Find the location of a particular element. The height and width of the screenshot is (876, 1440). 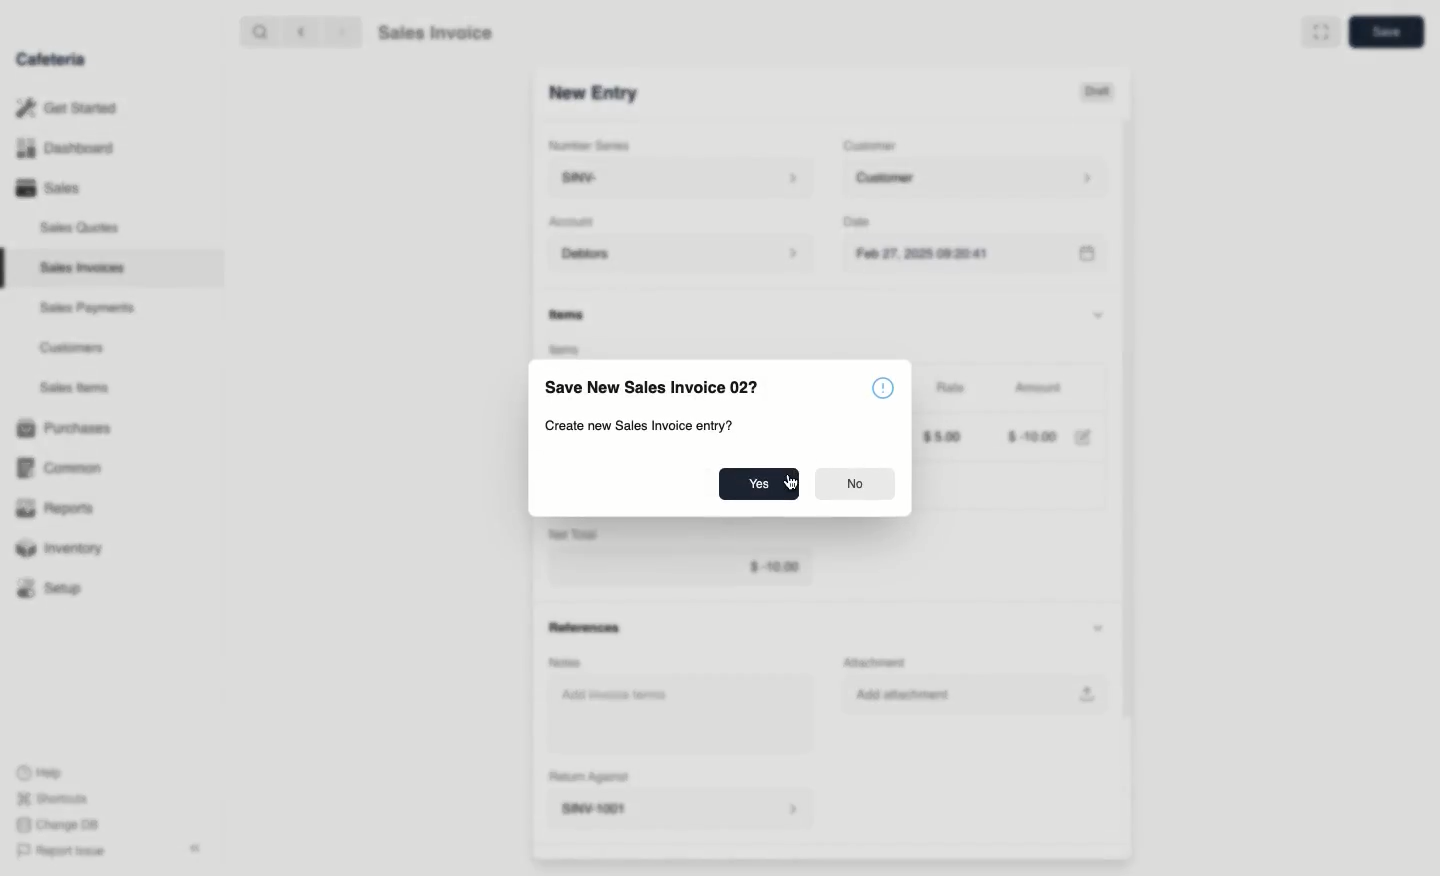

Customers is located at coordinates (72, 349).